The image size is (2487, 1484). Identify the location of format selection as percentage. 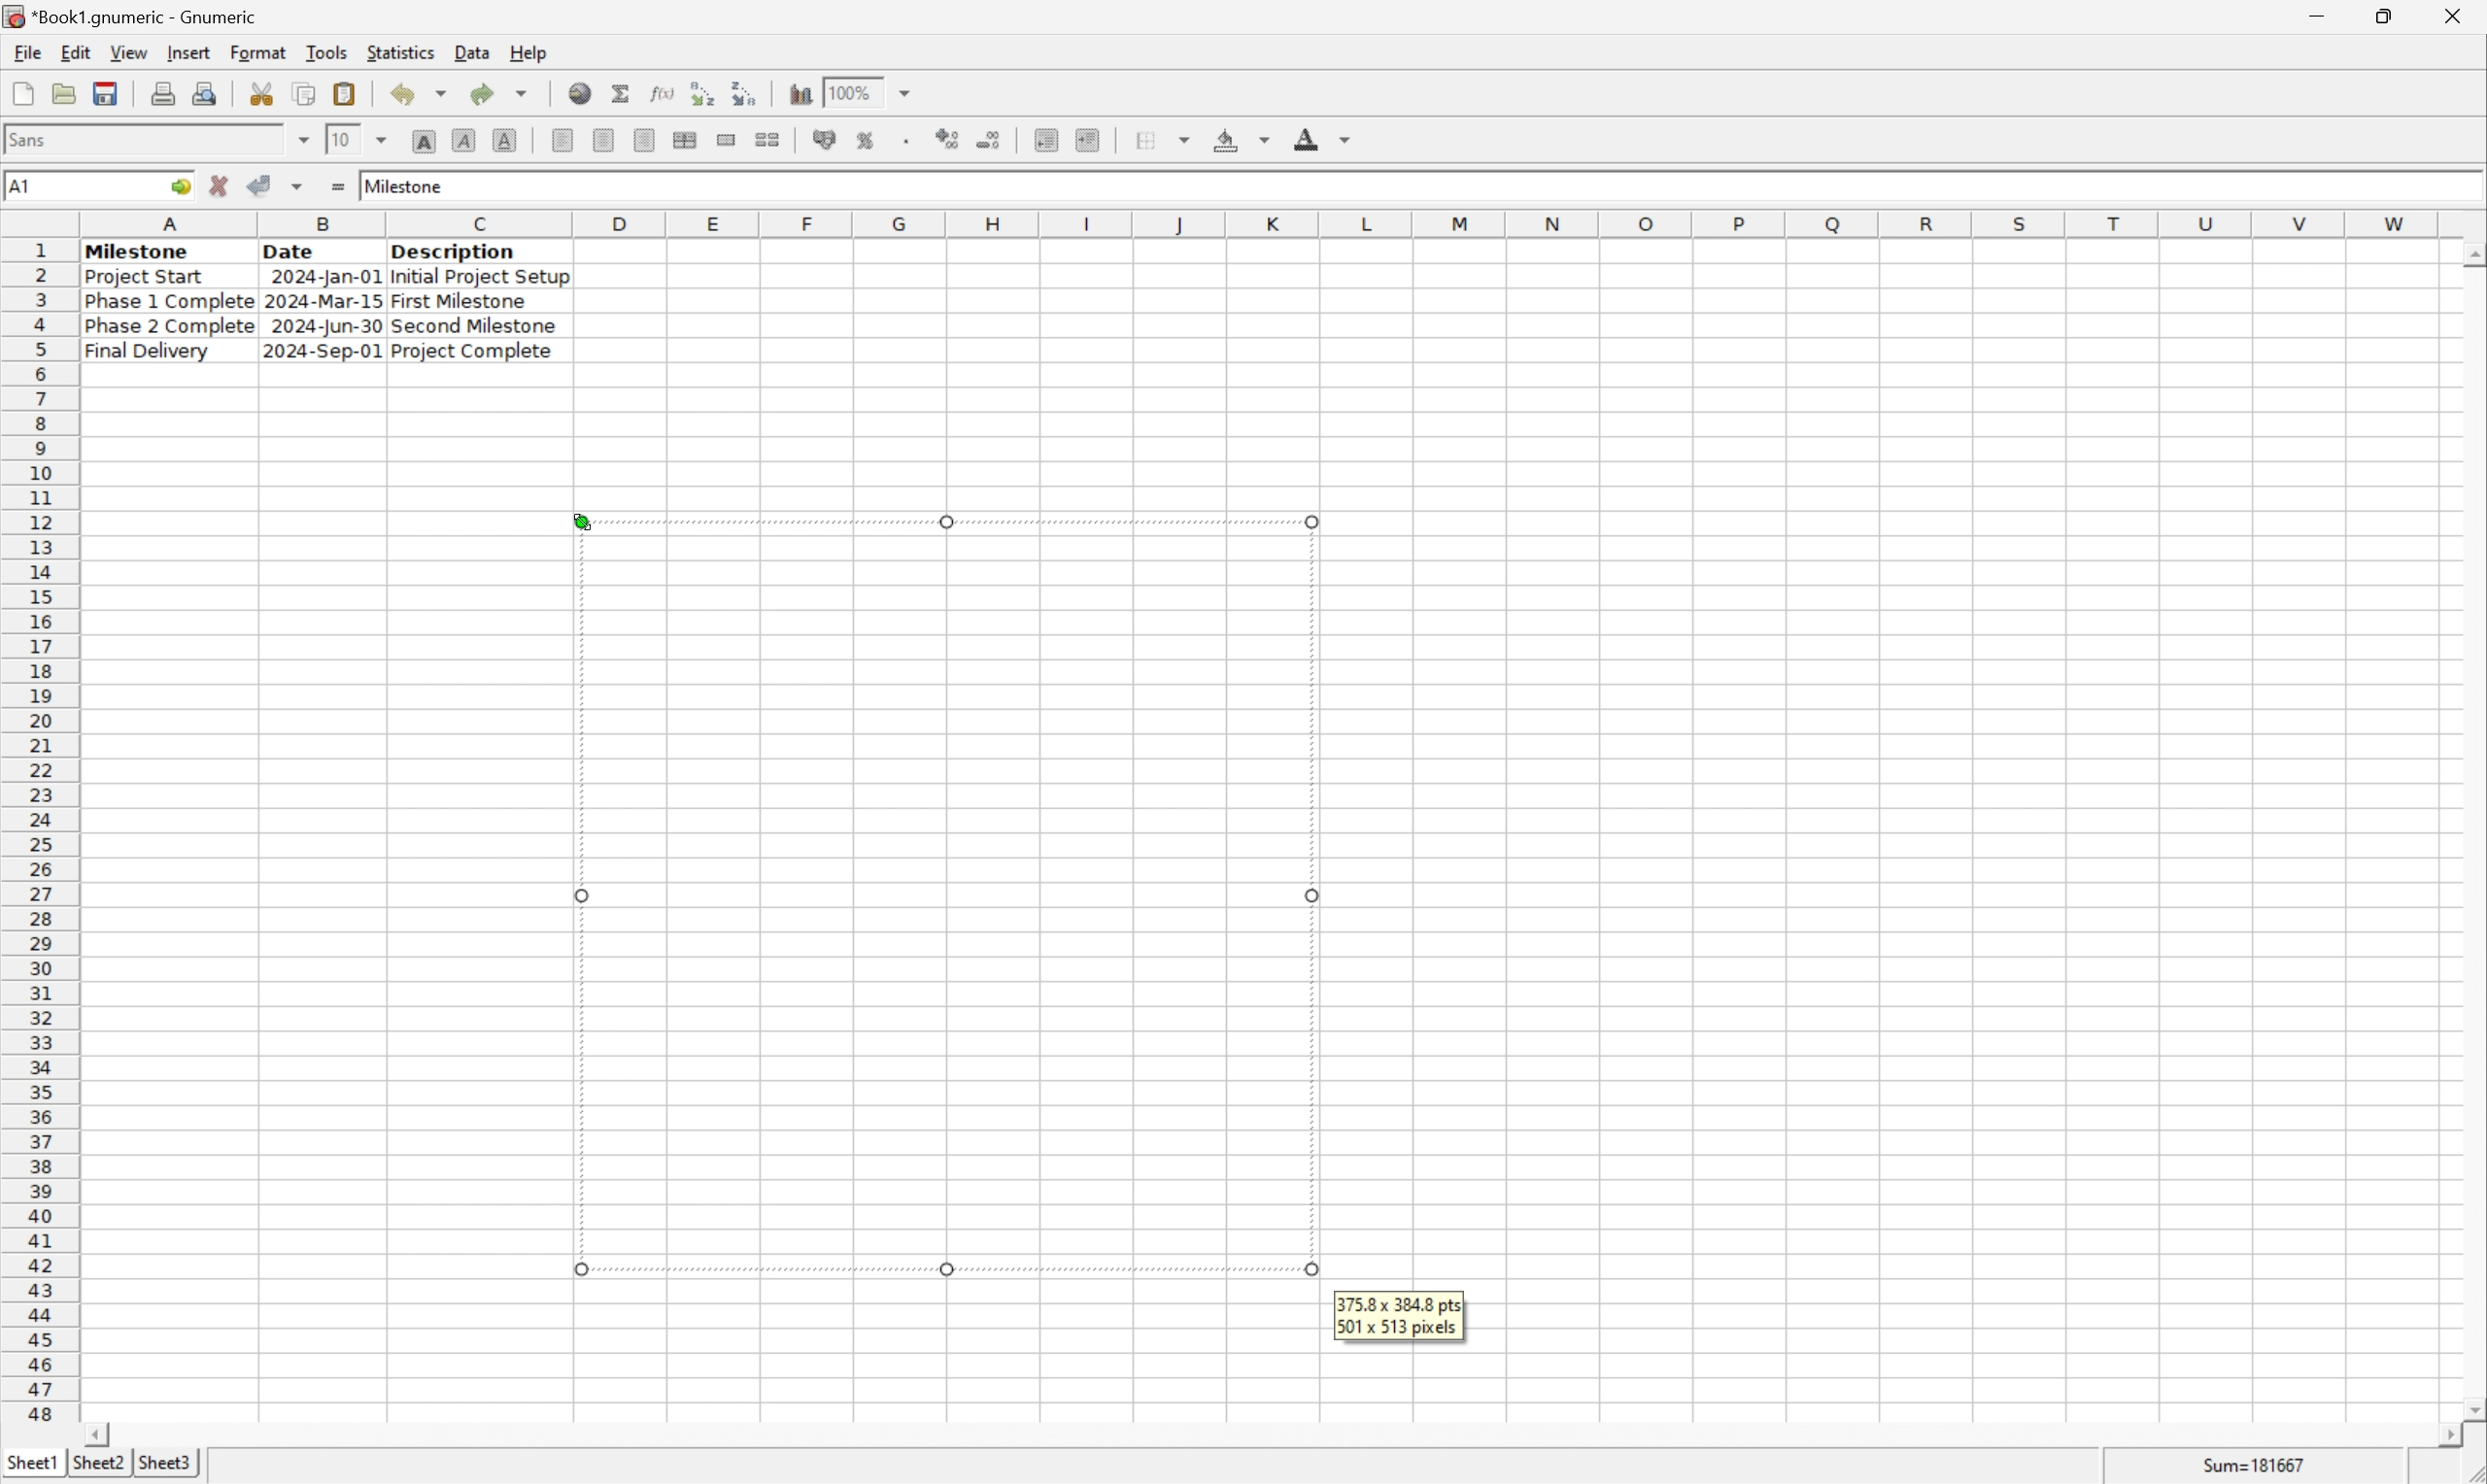
(868, 139).